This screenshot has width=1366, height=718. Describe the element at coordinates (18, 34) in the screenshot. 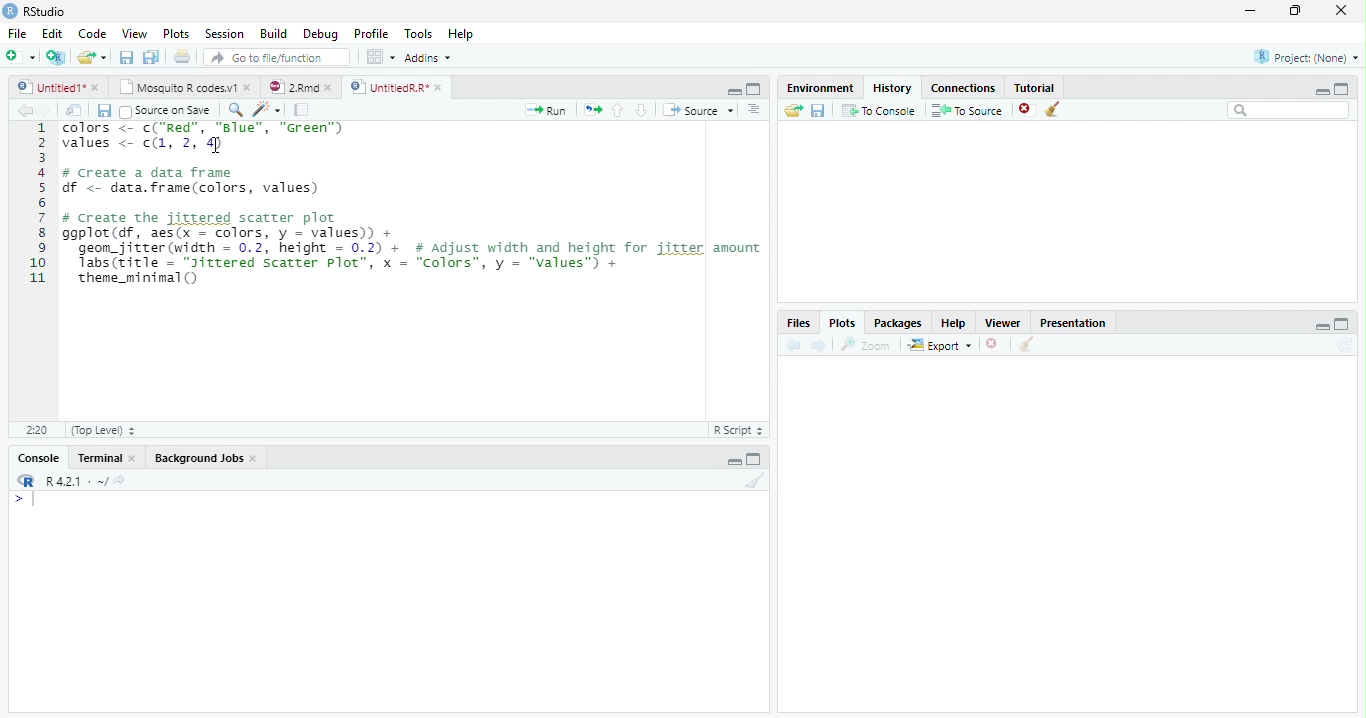

I see `File` at that location.